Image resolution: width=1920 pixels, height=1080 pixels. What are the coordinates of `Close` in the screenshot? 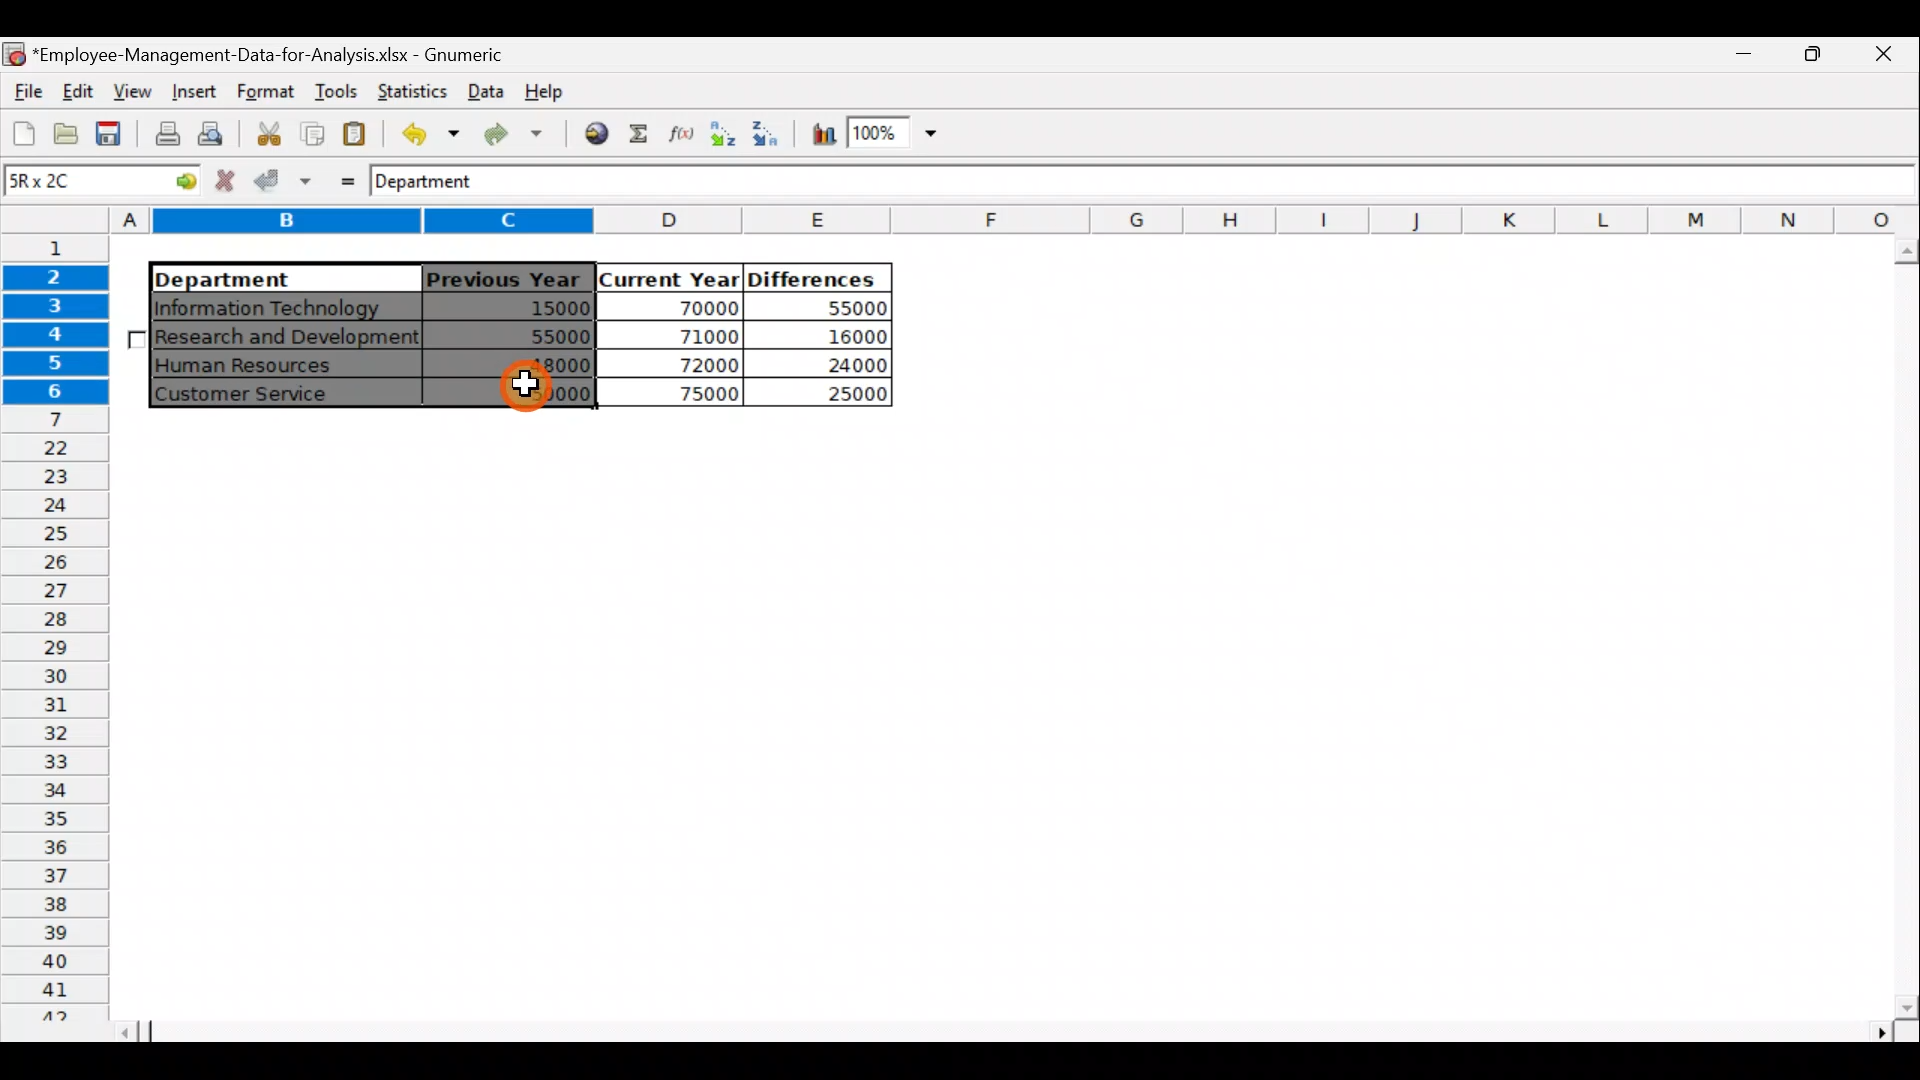 It's located at (1885, 57).